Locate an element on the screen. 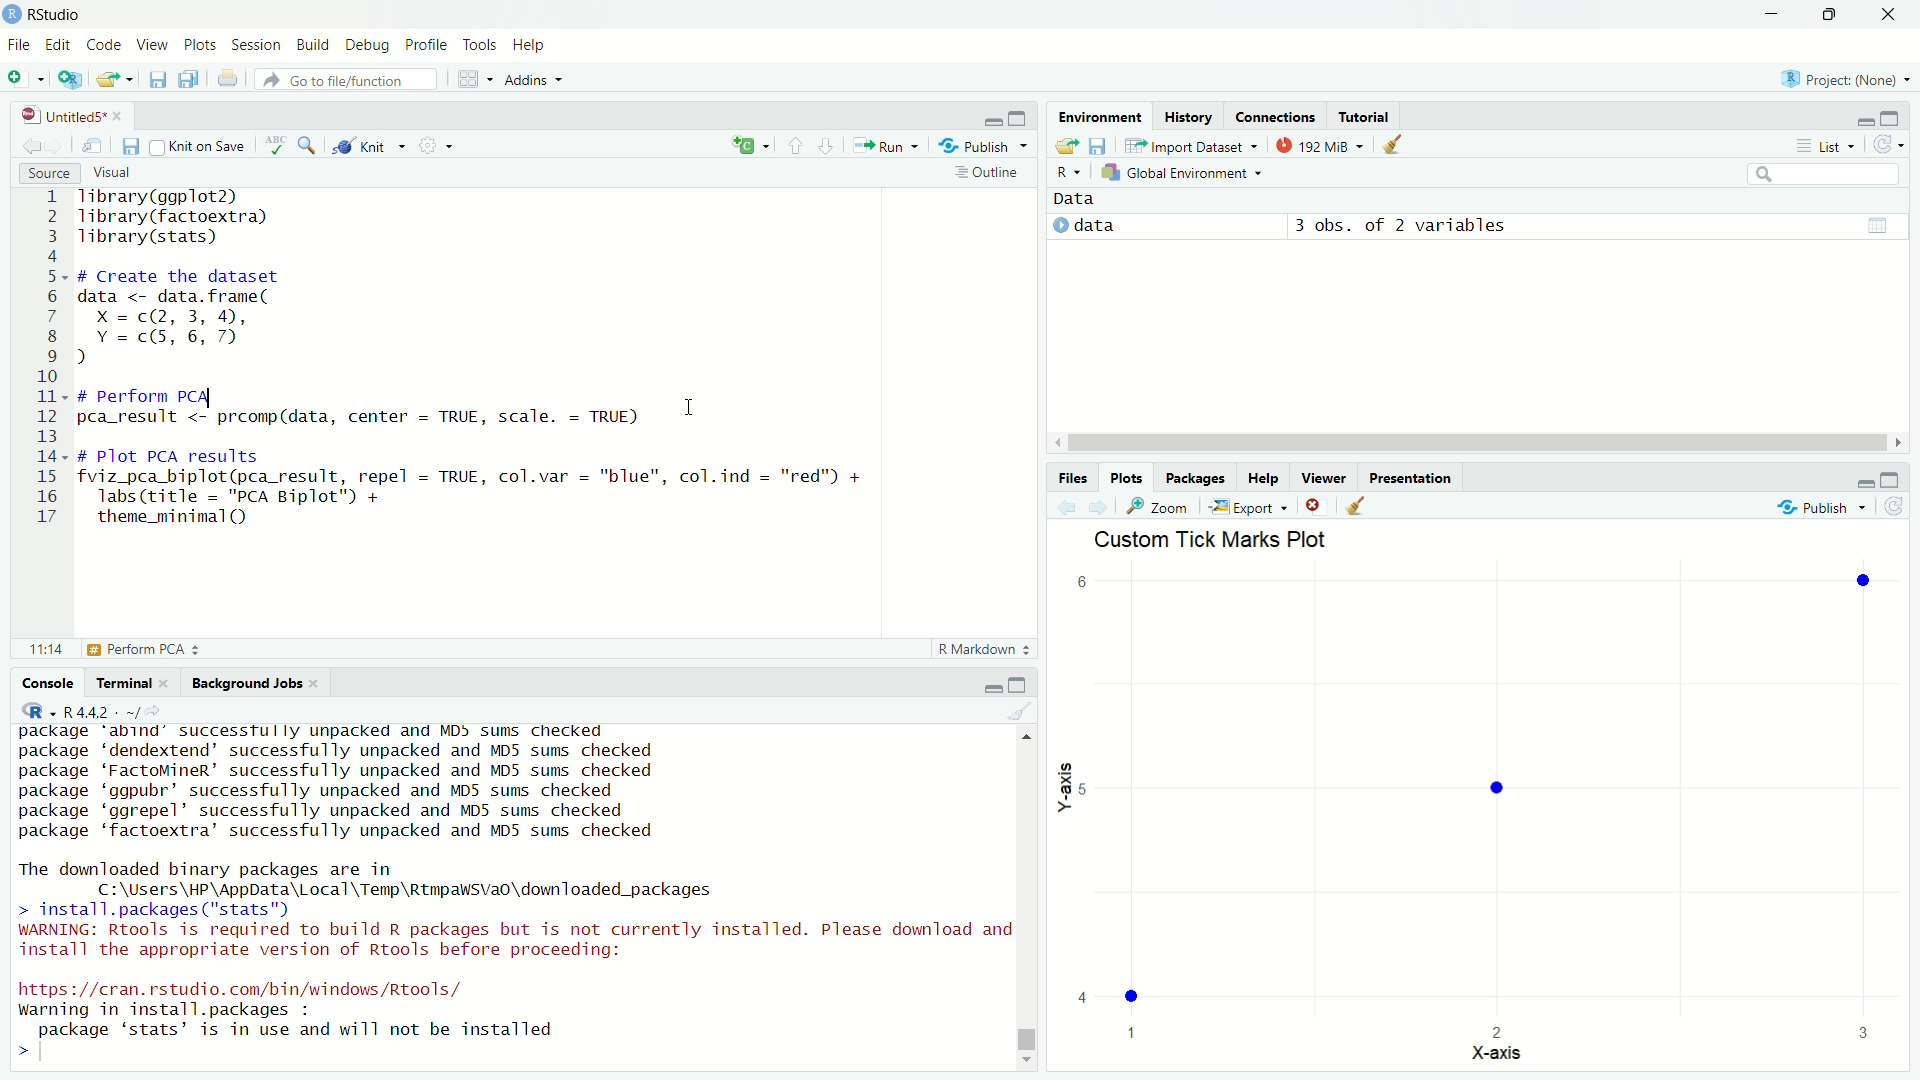 This screenshot has width=1920, height=1080. Files is located at coordinates (1073, 478).